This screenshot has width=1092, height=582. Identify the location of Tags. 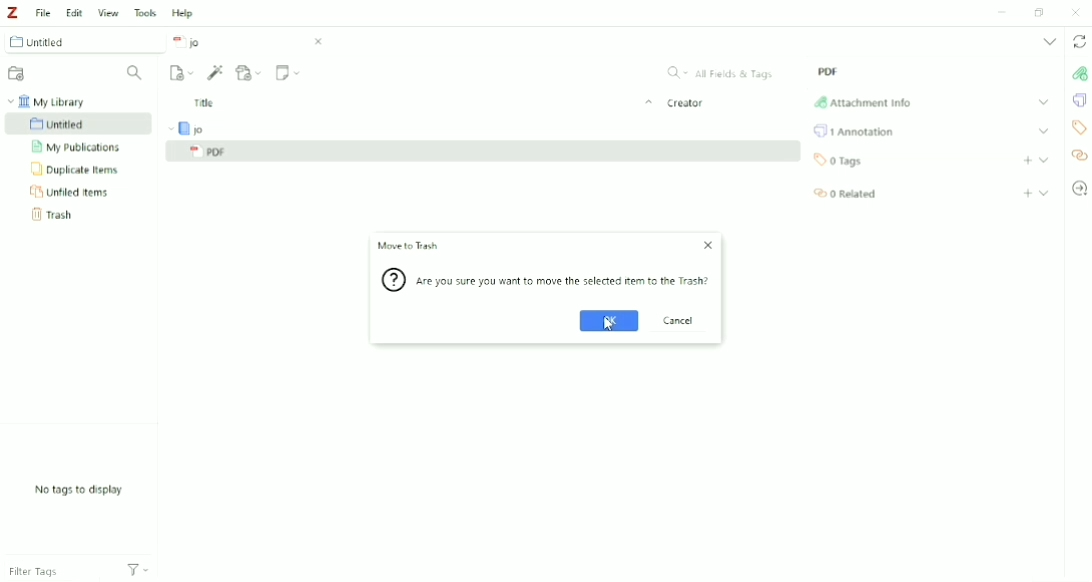
(1077, 128).